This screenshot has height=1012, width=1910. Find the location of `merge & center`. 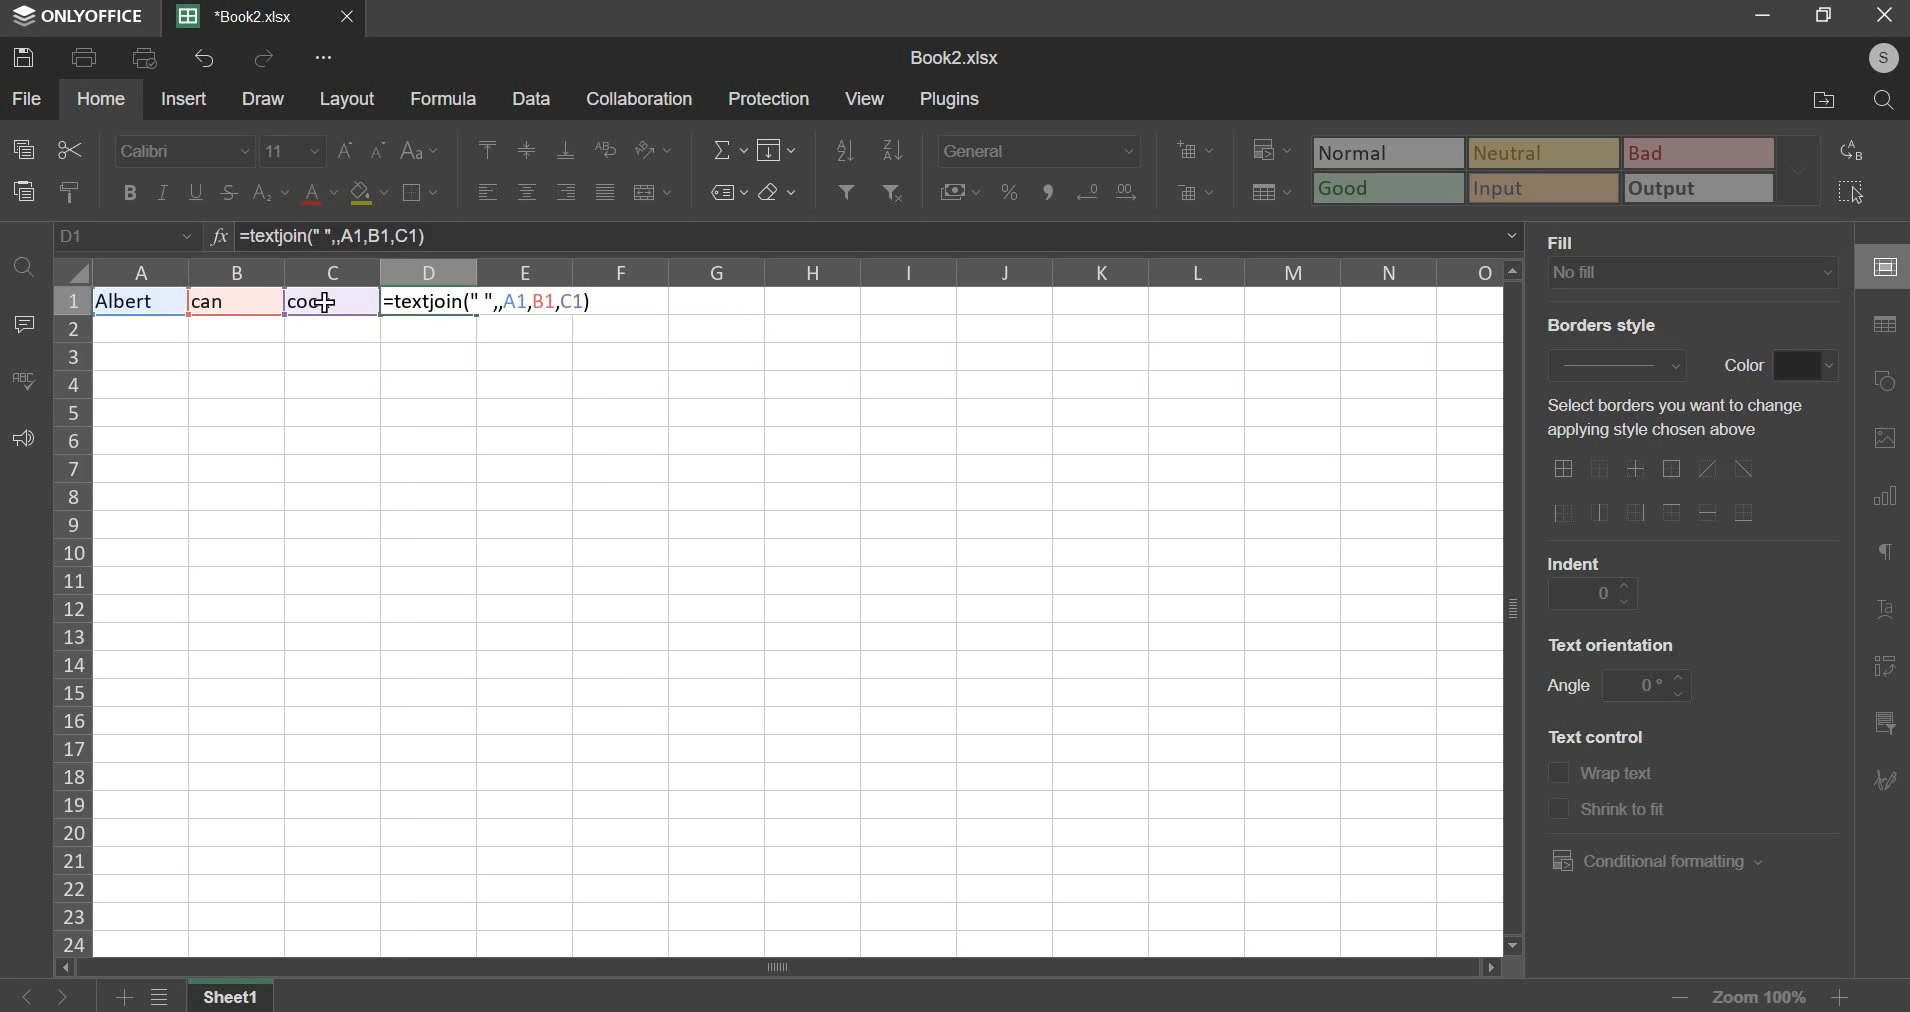

merge & center is located at coordinates (653, 192).